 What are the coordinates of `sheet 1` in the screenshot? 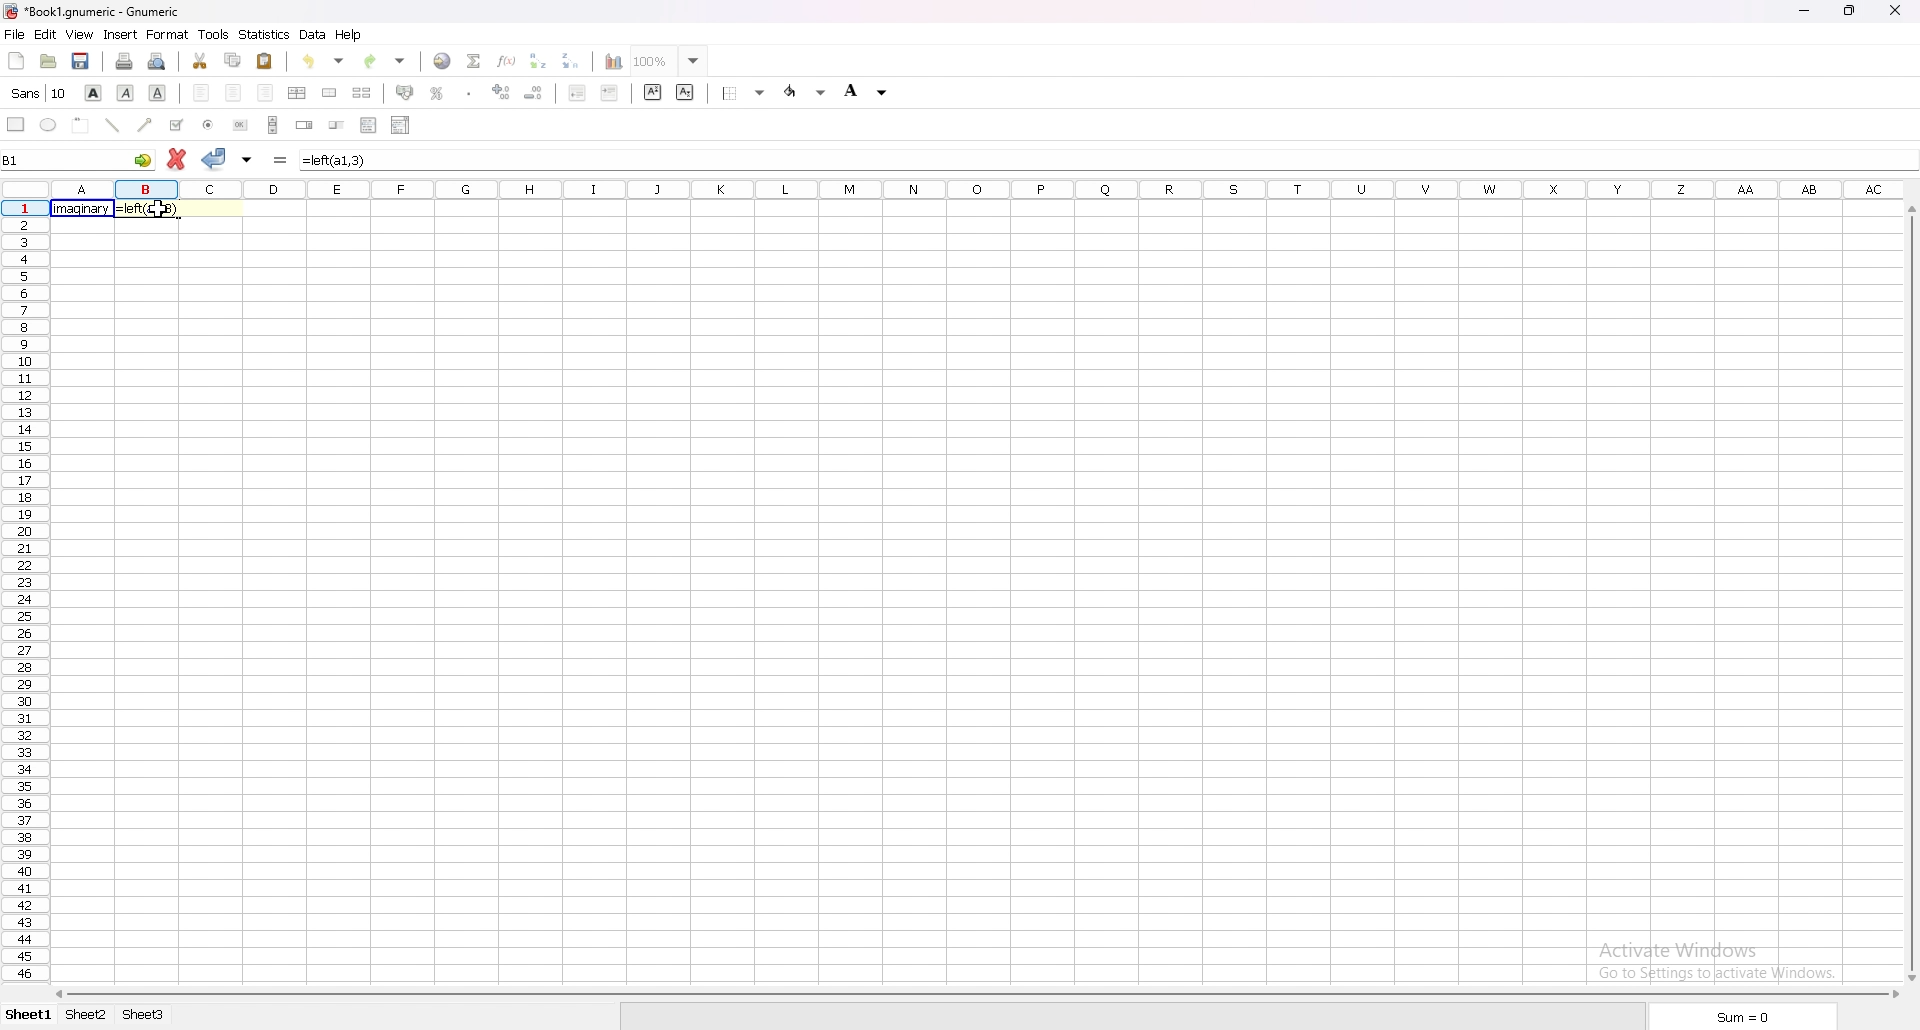 It's located at (31, 1015).